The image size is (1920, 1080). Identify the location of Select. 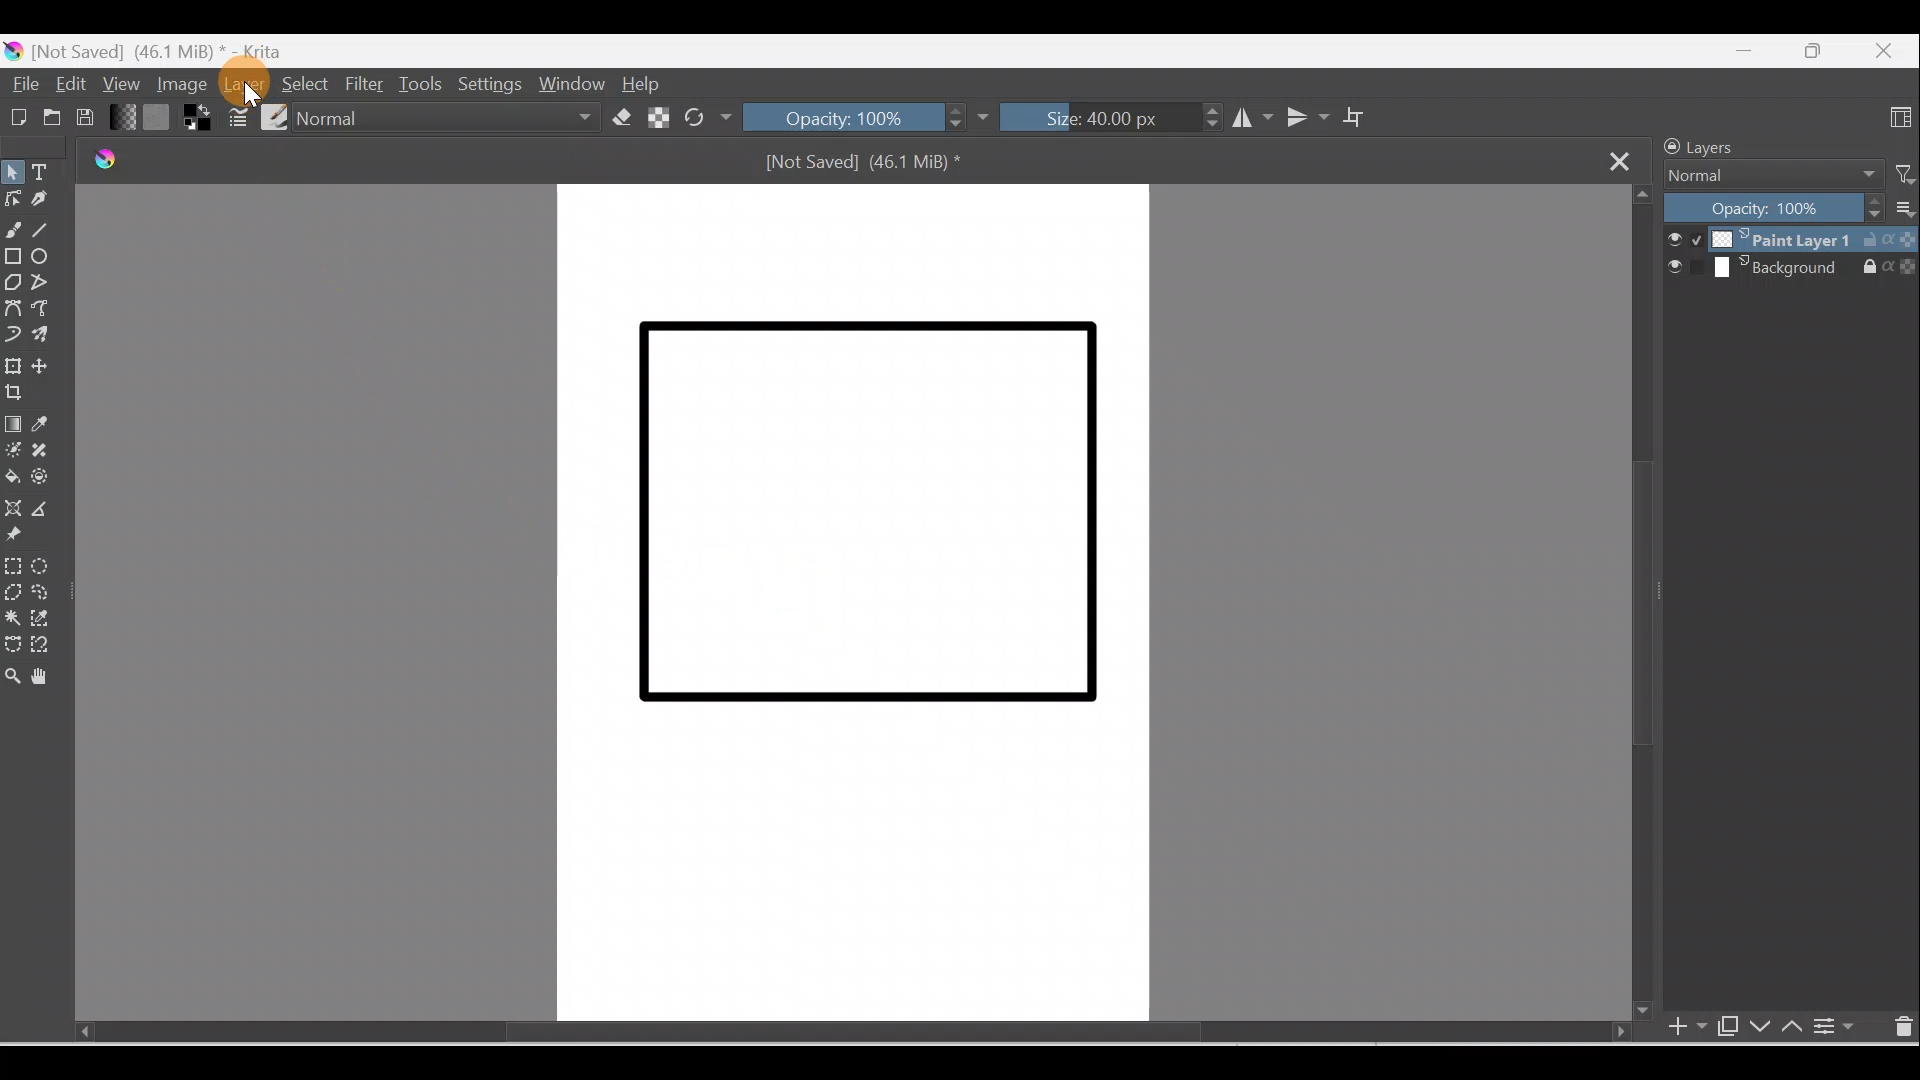
(304, 81).